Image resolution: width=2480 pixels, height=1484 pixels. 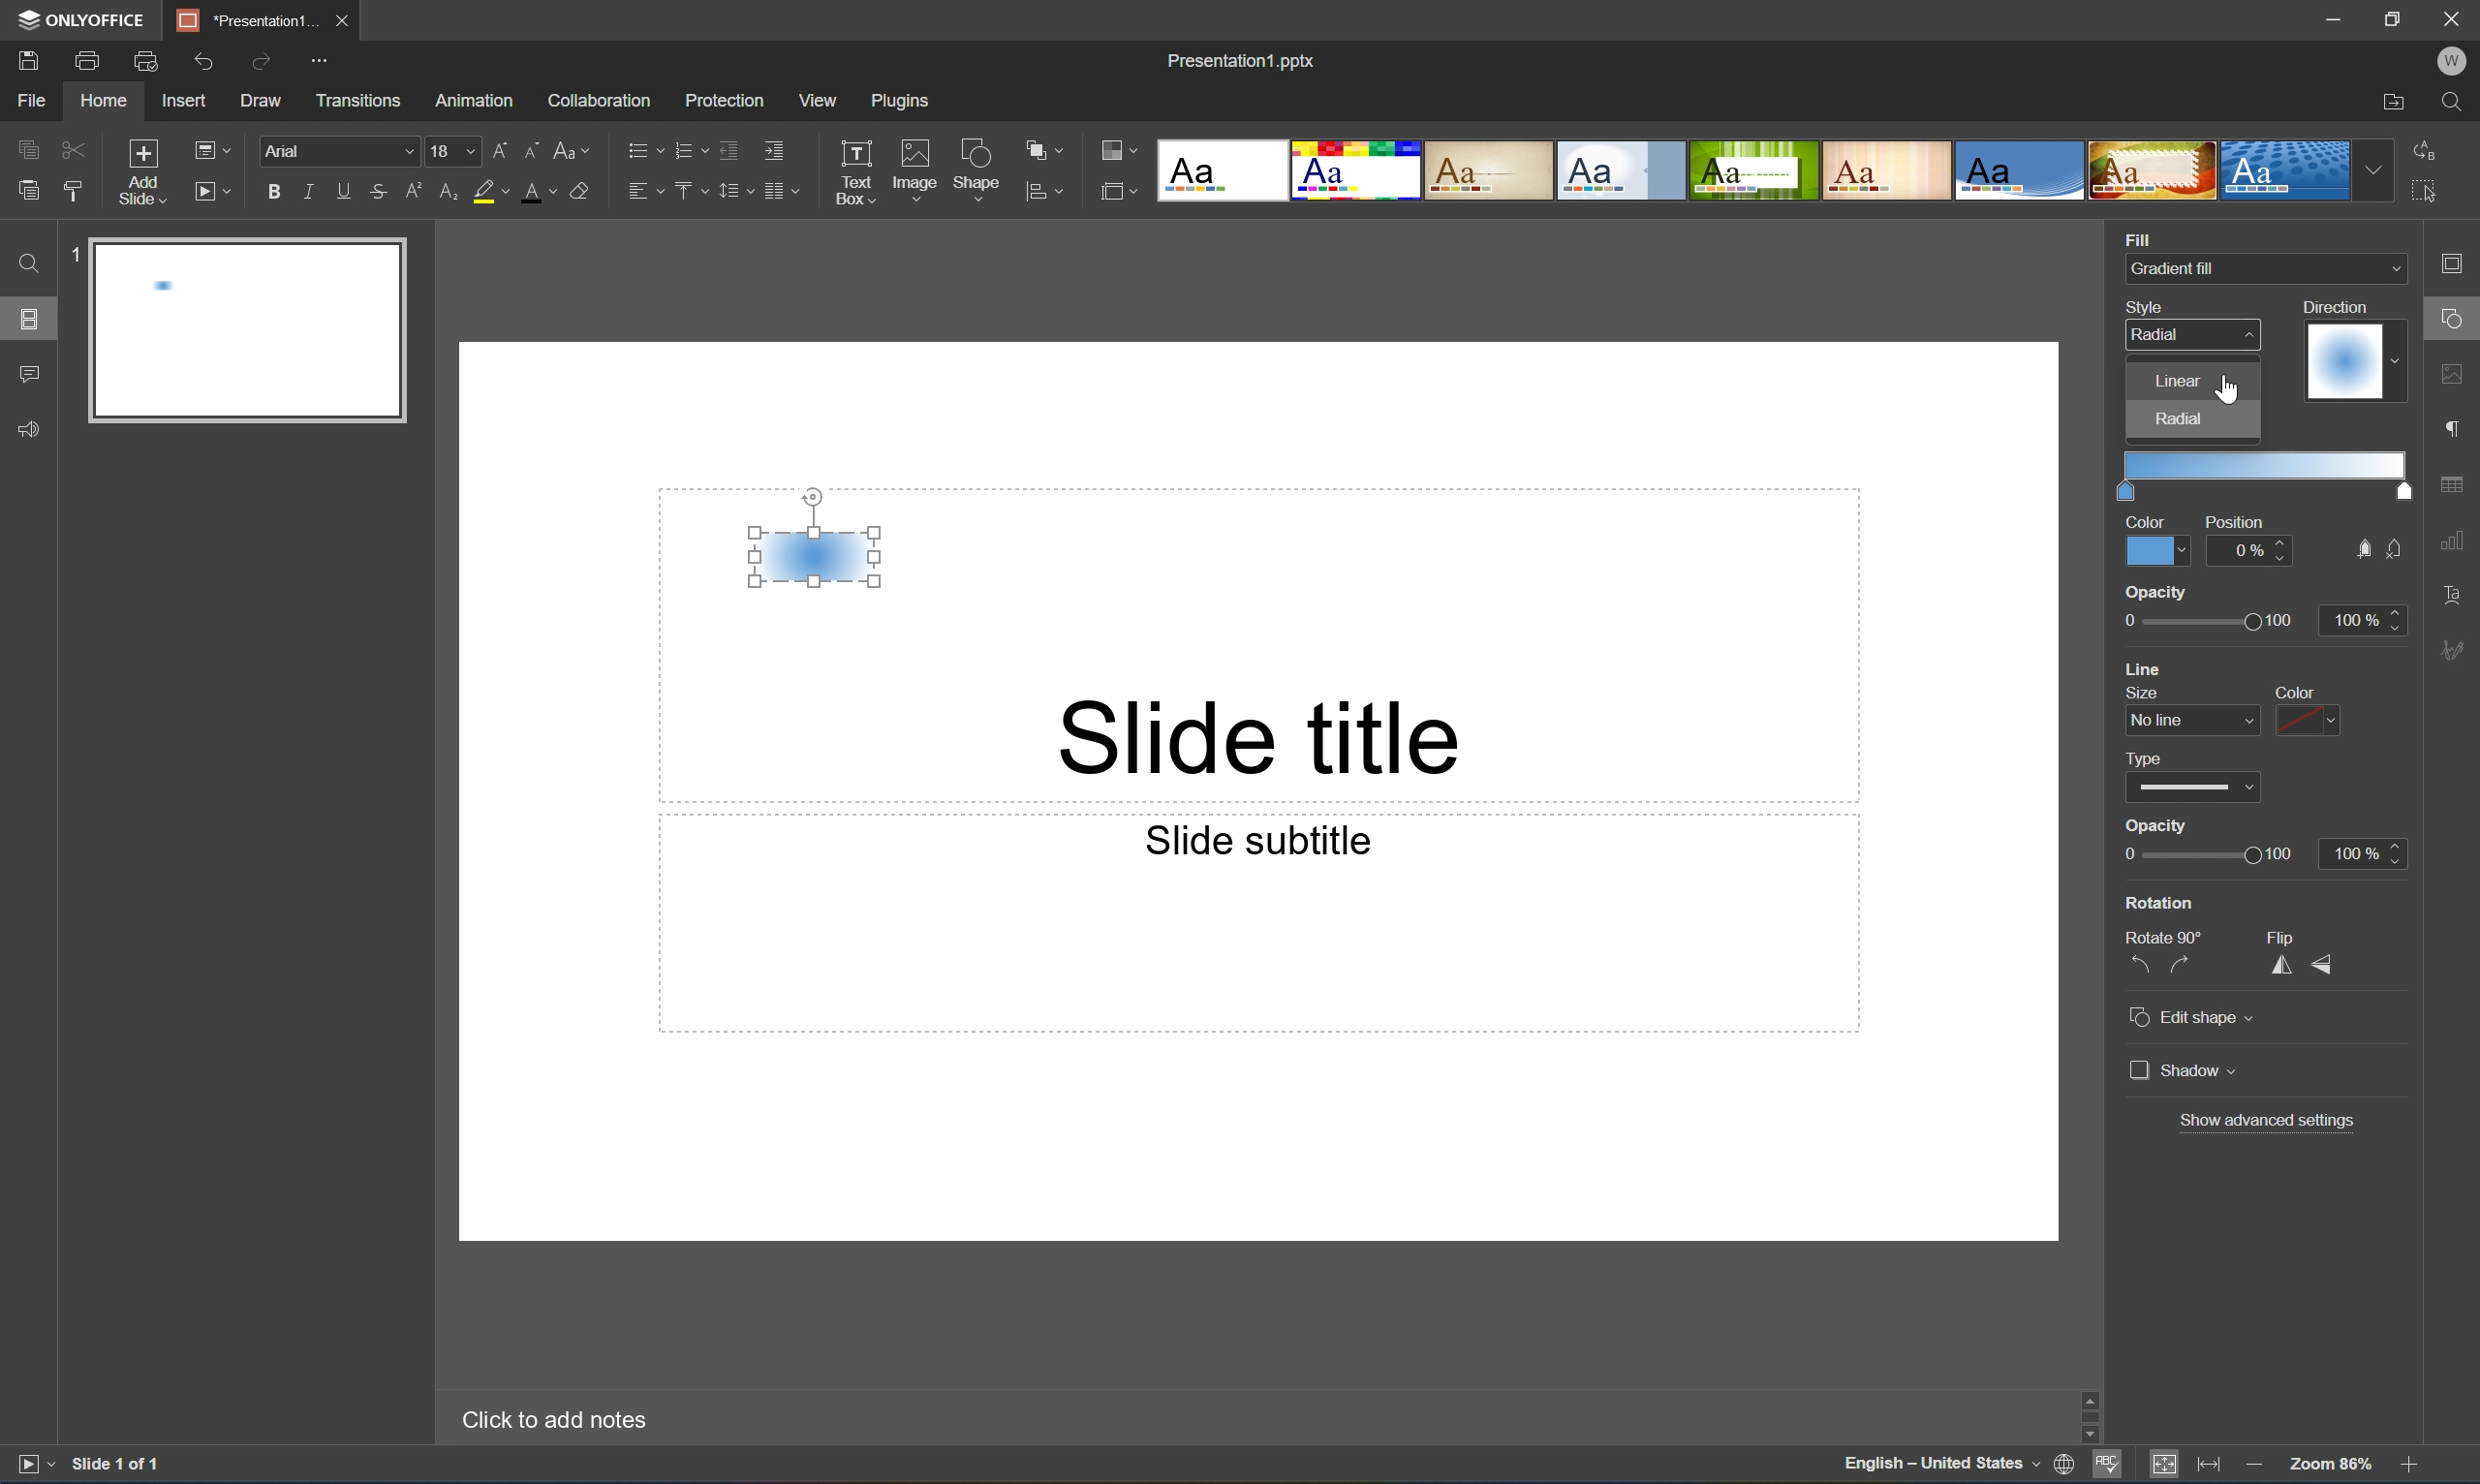 I want to click on table settings, so click(x=2455, y=485).